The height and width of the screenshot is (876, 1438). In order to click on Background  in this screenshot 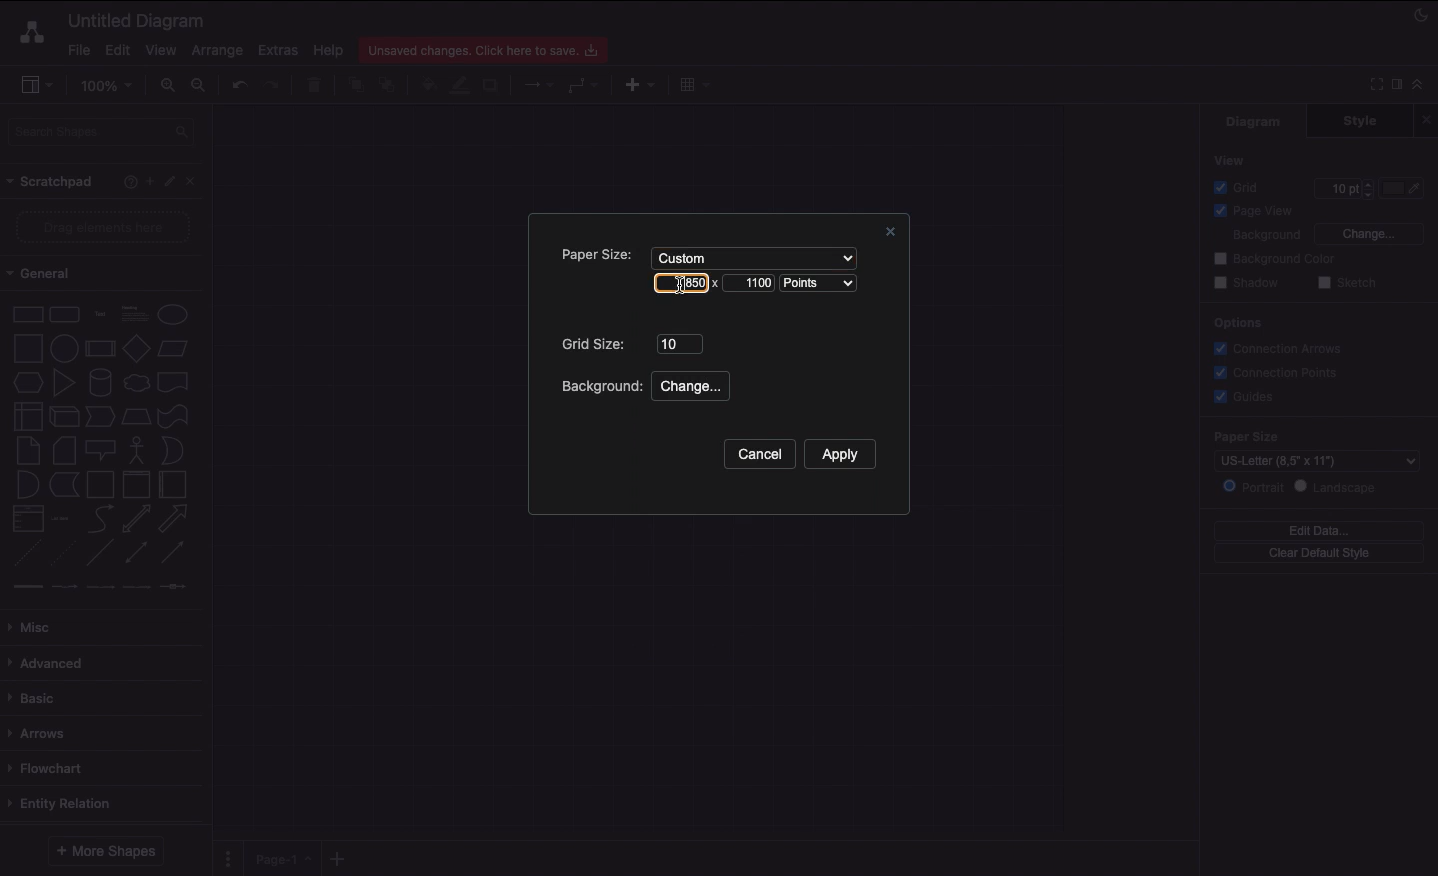, I will do `click(1254, 236)`.